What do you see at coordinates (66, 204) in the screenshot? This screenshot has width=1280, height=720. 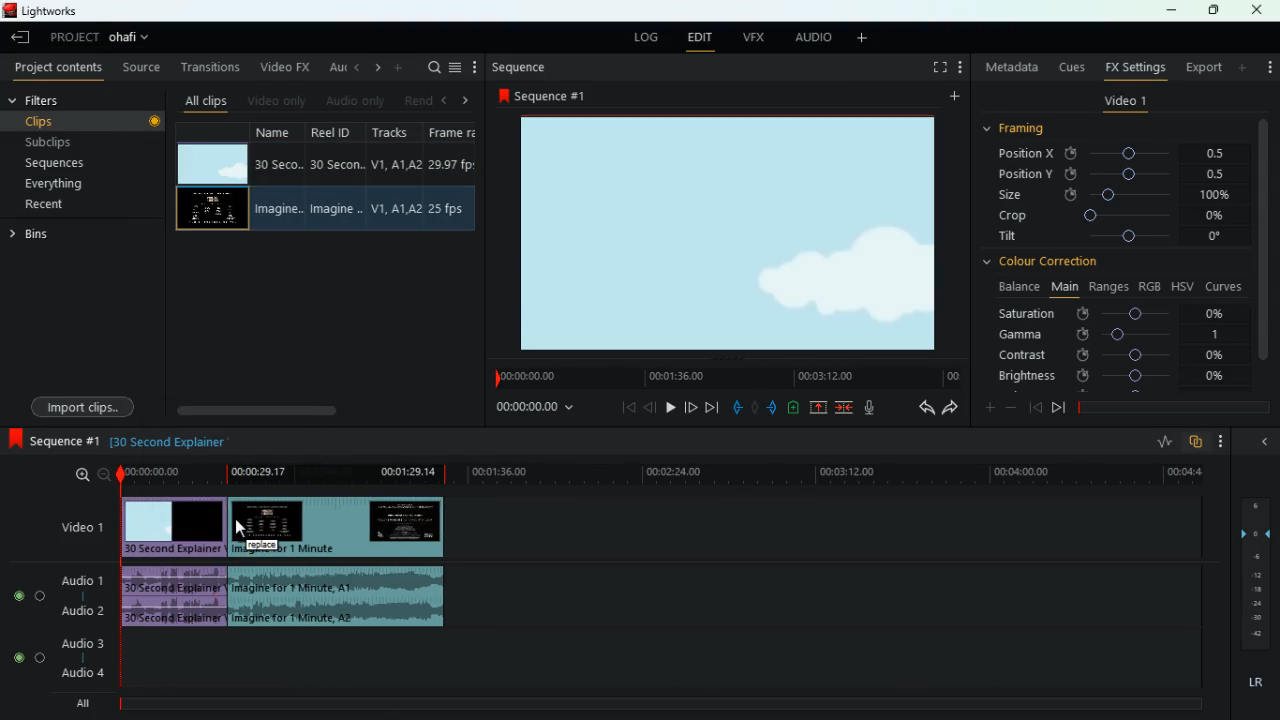 I see `recent` at bounding box center [66, 204].